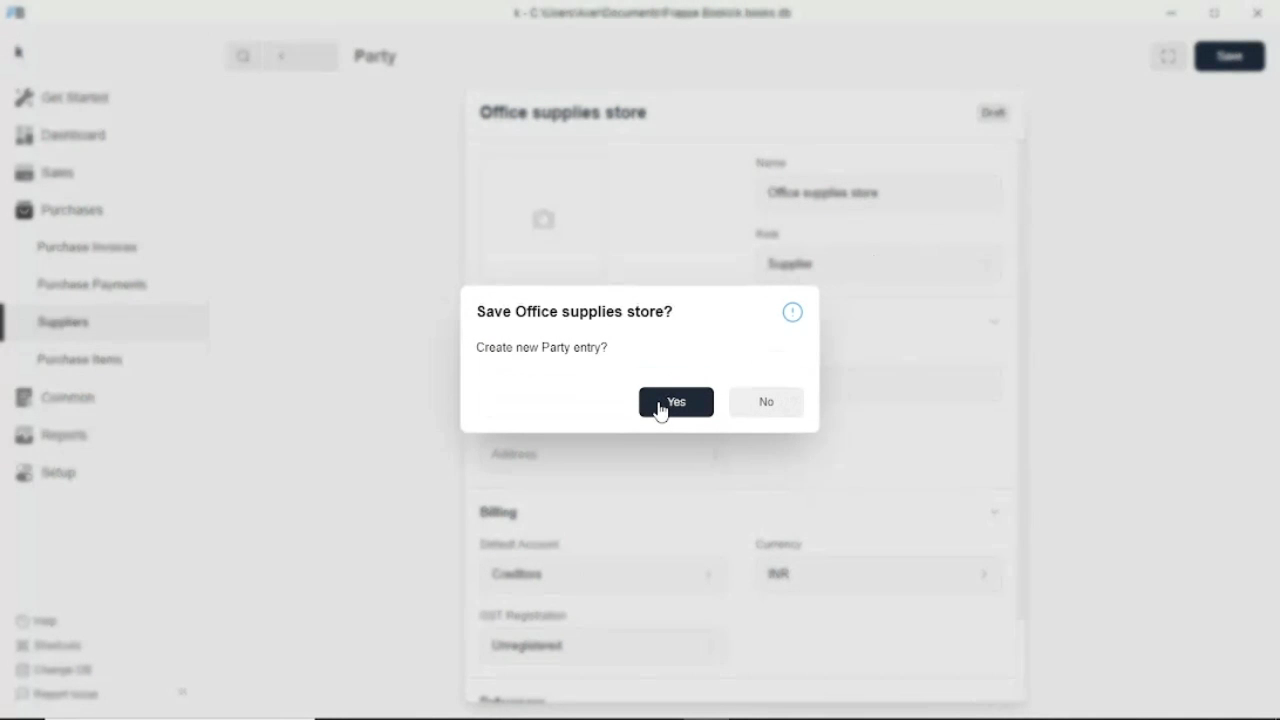 This screenshot has height=720, width=1280. I want to click on Supplier, so click(881, 265).